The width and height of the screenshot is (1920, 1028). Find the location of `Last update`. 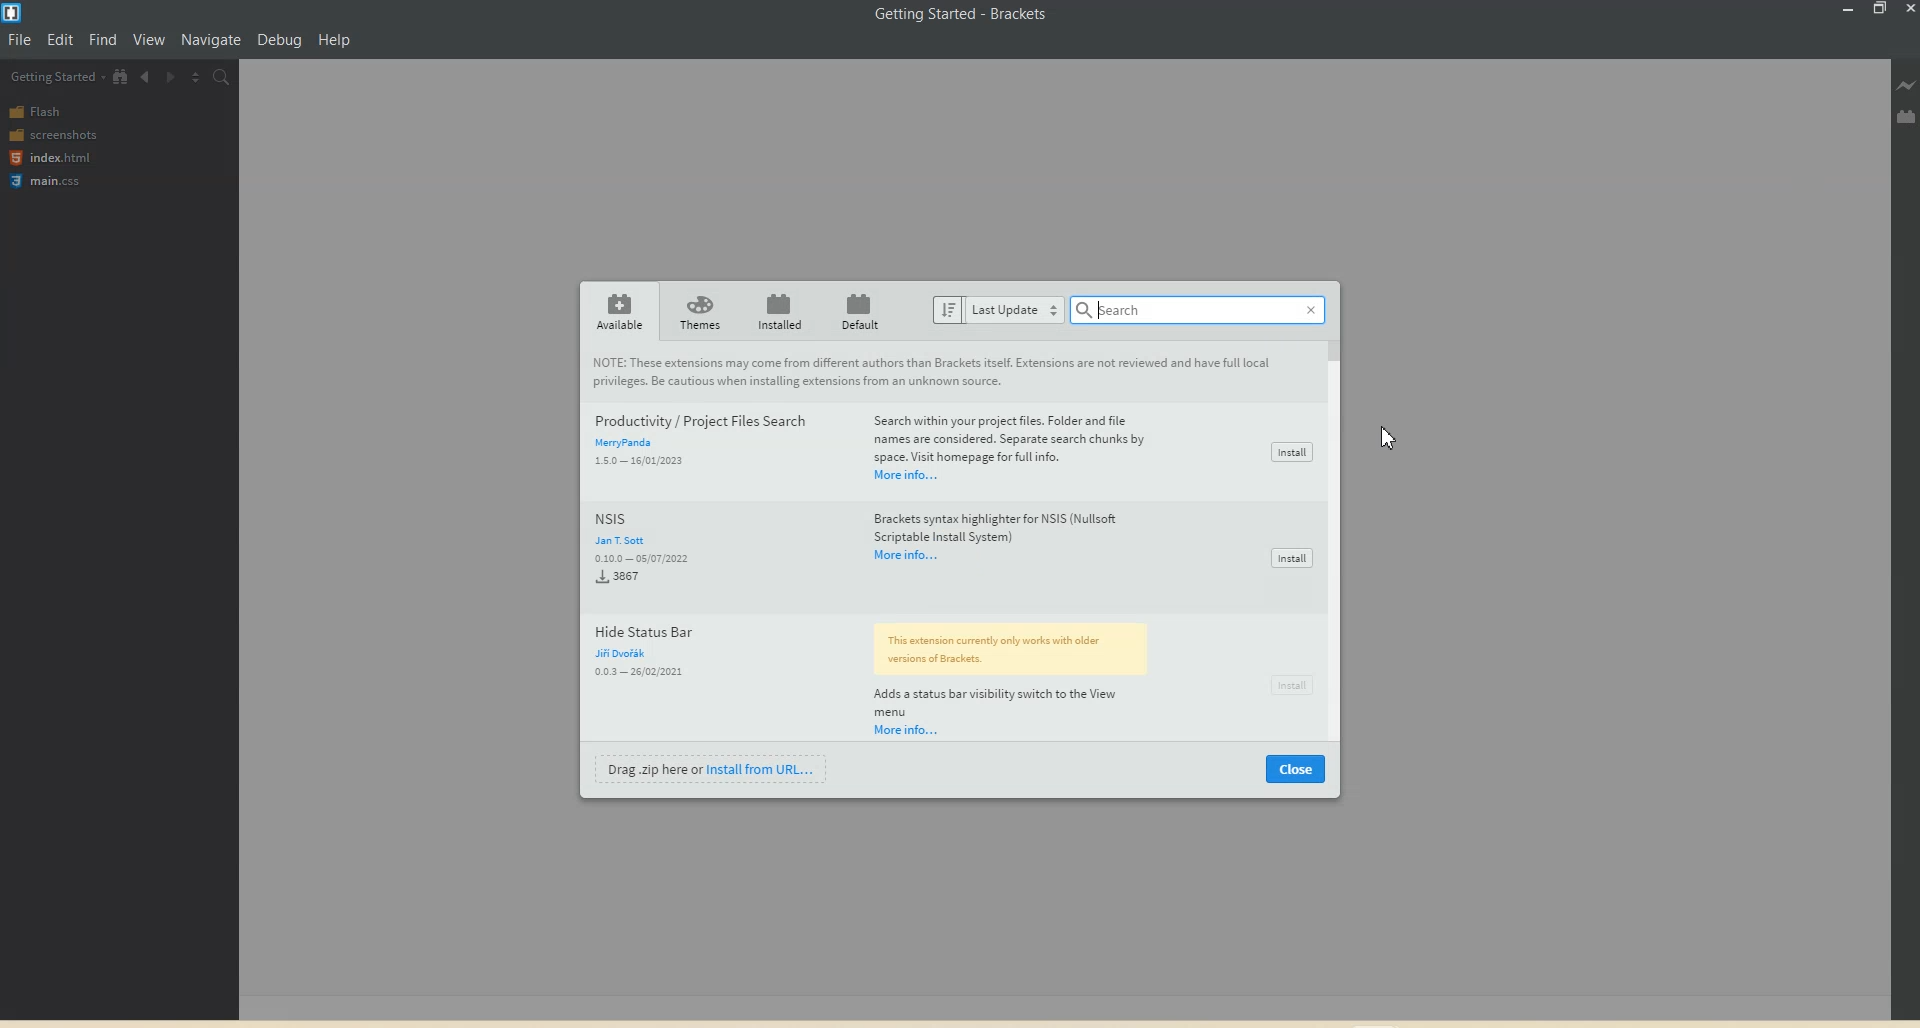

Last update is located at coordinates (997, 309).